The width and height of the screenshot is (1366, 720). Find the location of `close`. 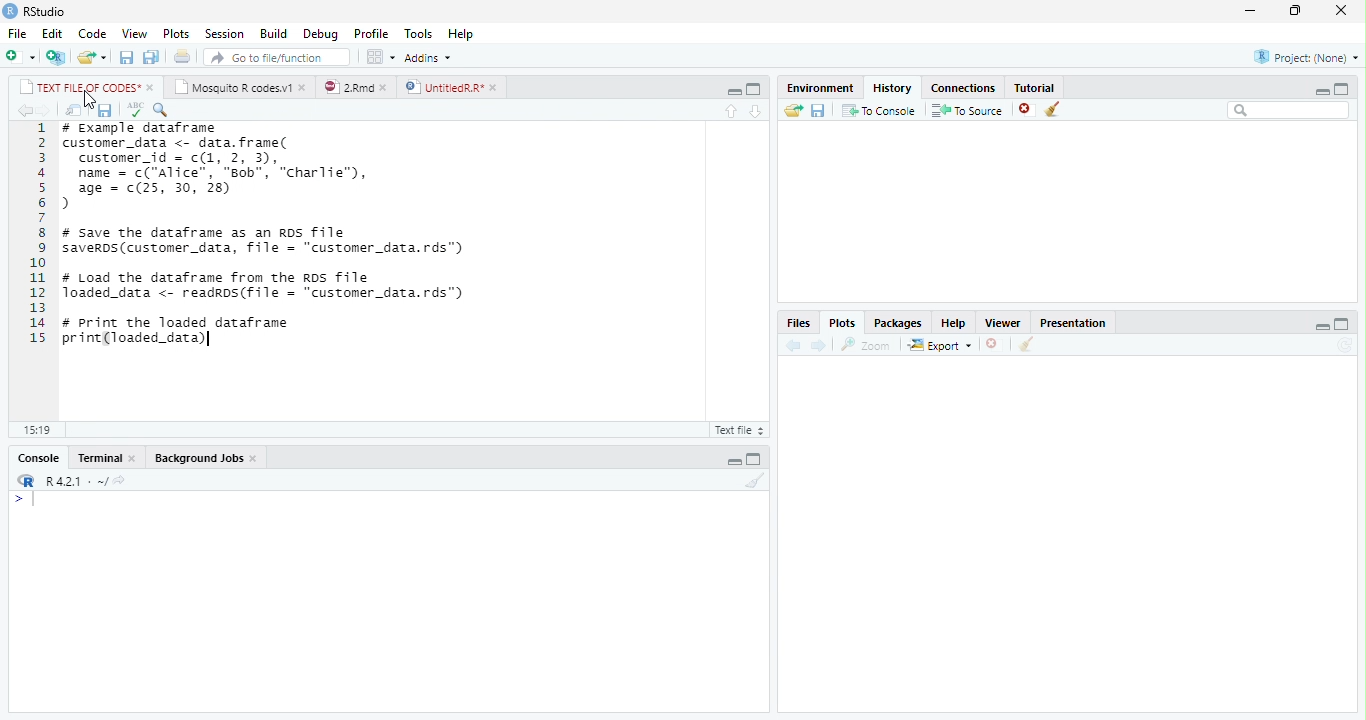

close is located at coordinates (305, 87).